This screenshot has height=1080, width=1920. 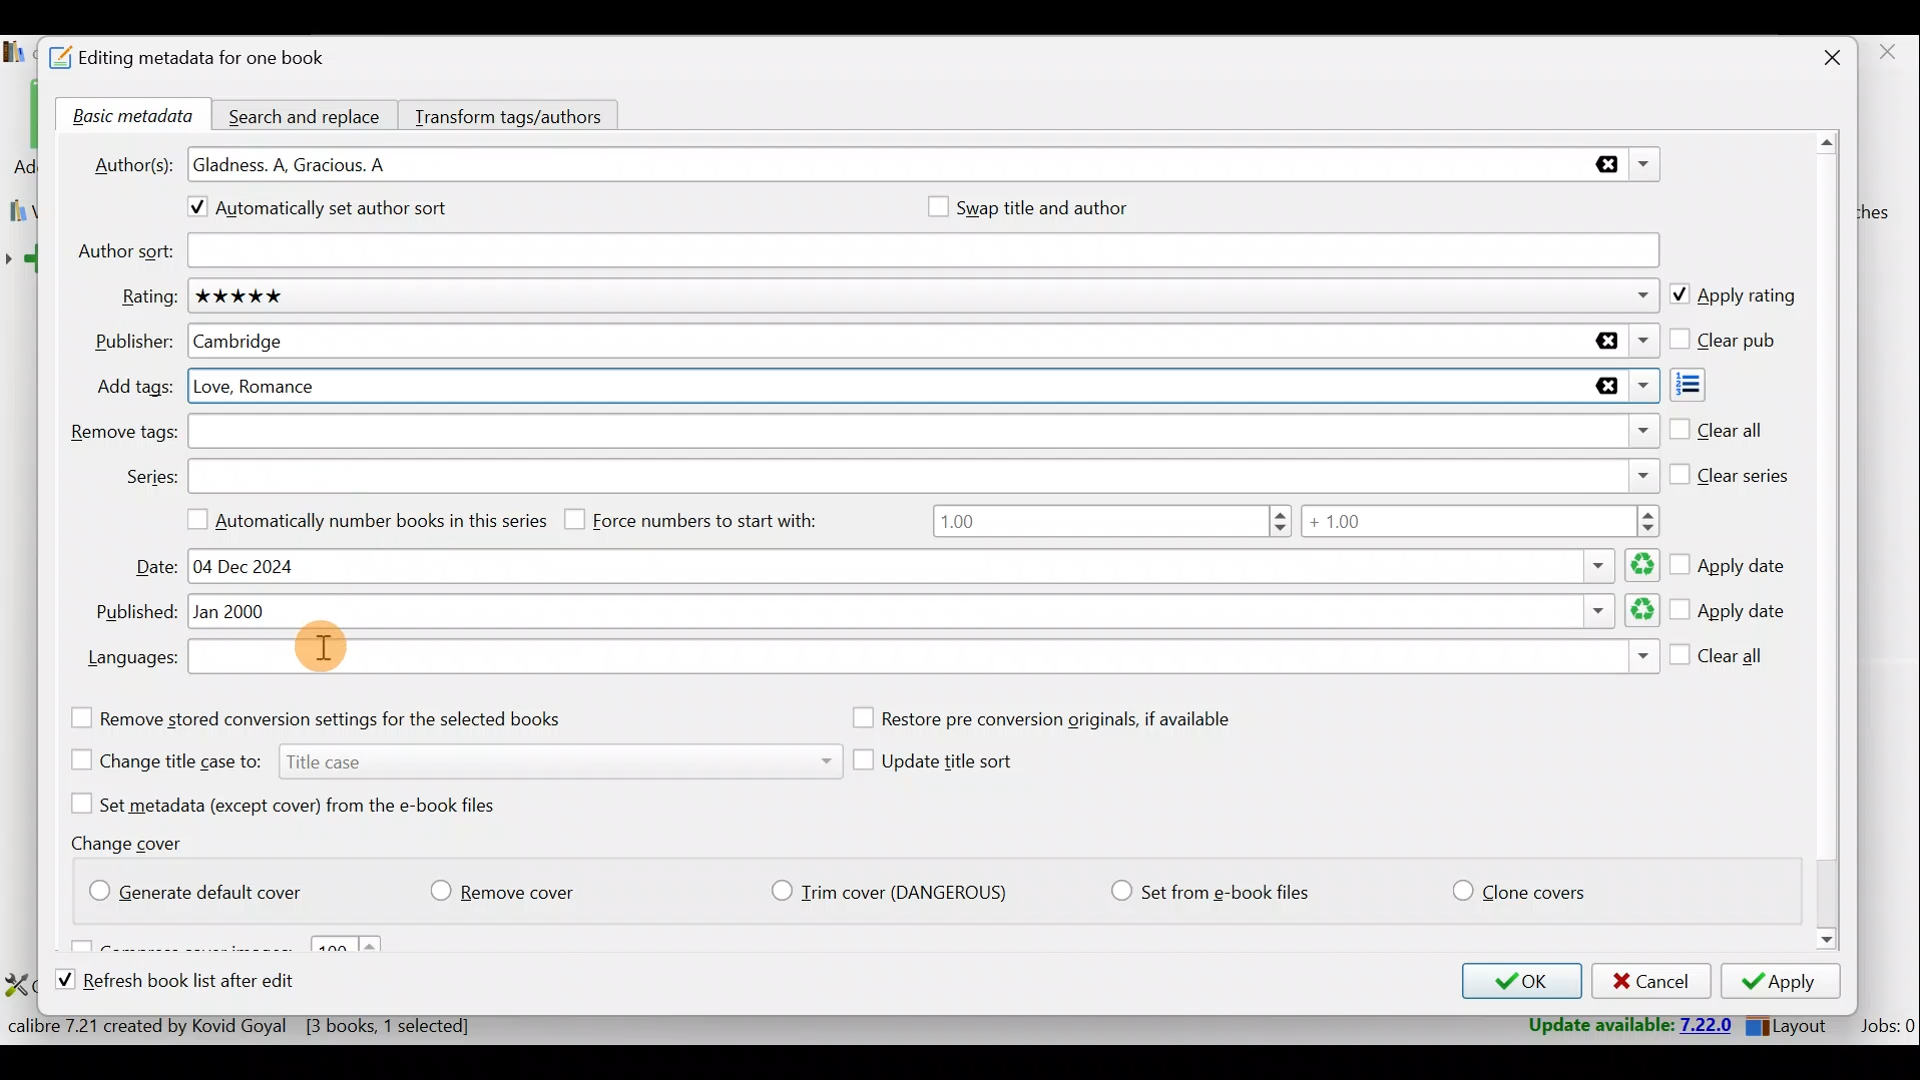 What do you see at coordinates (952, 765) in the screenshot?
I see `Update title sort` at bounding box center [952, 765].